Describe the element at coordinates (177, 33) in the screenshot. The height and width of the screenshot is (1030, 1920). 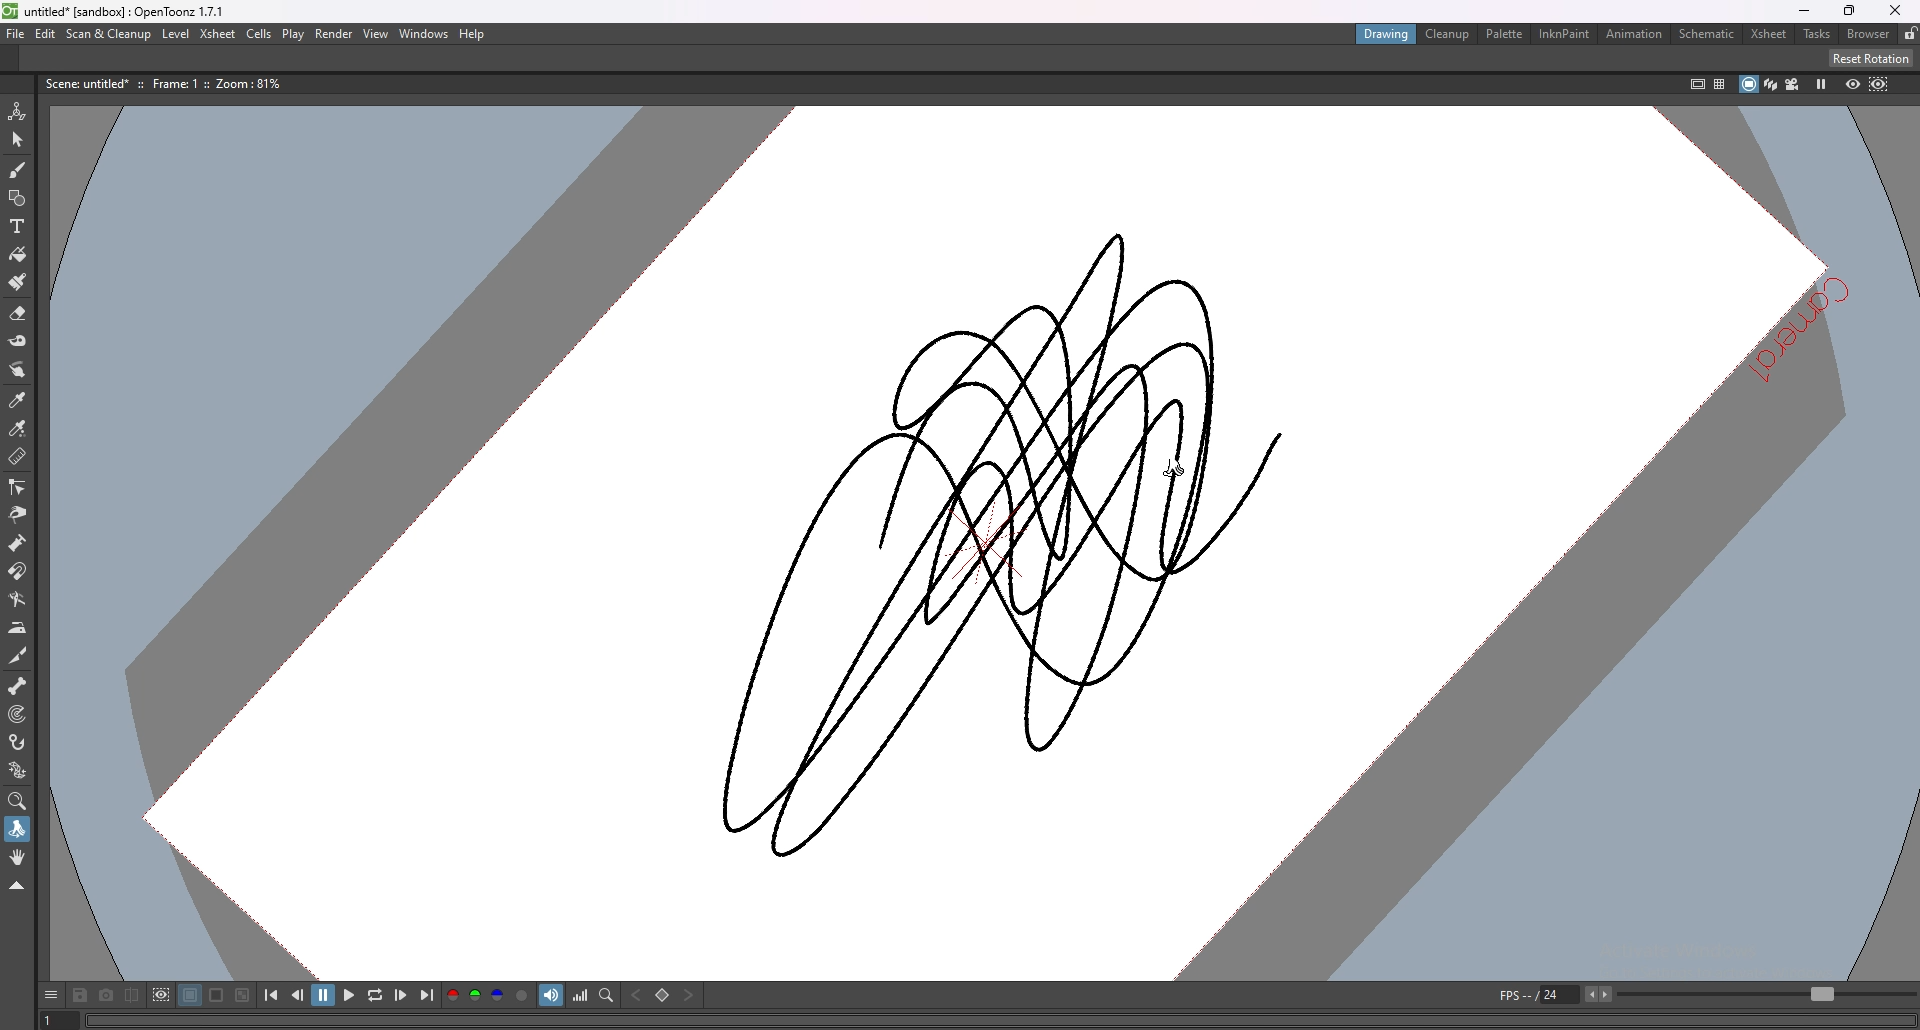
I see `level` at that location.